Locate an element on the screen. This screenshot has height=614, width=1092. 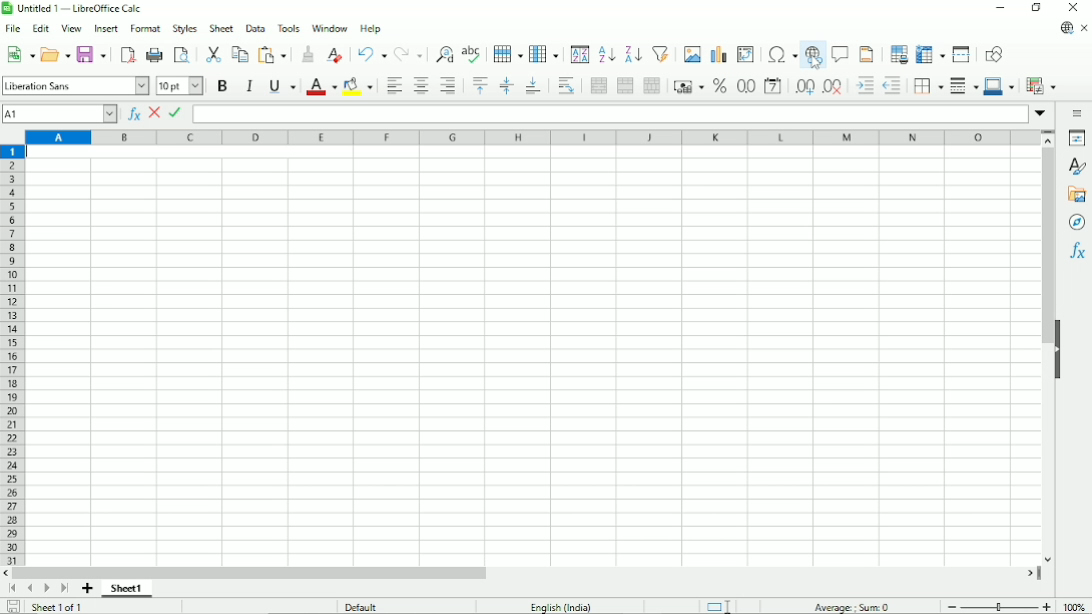
Functions is located at coordinates (1077, 251).